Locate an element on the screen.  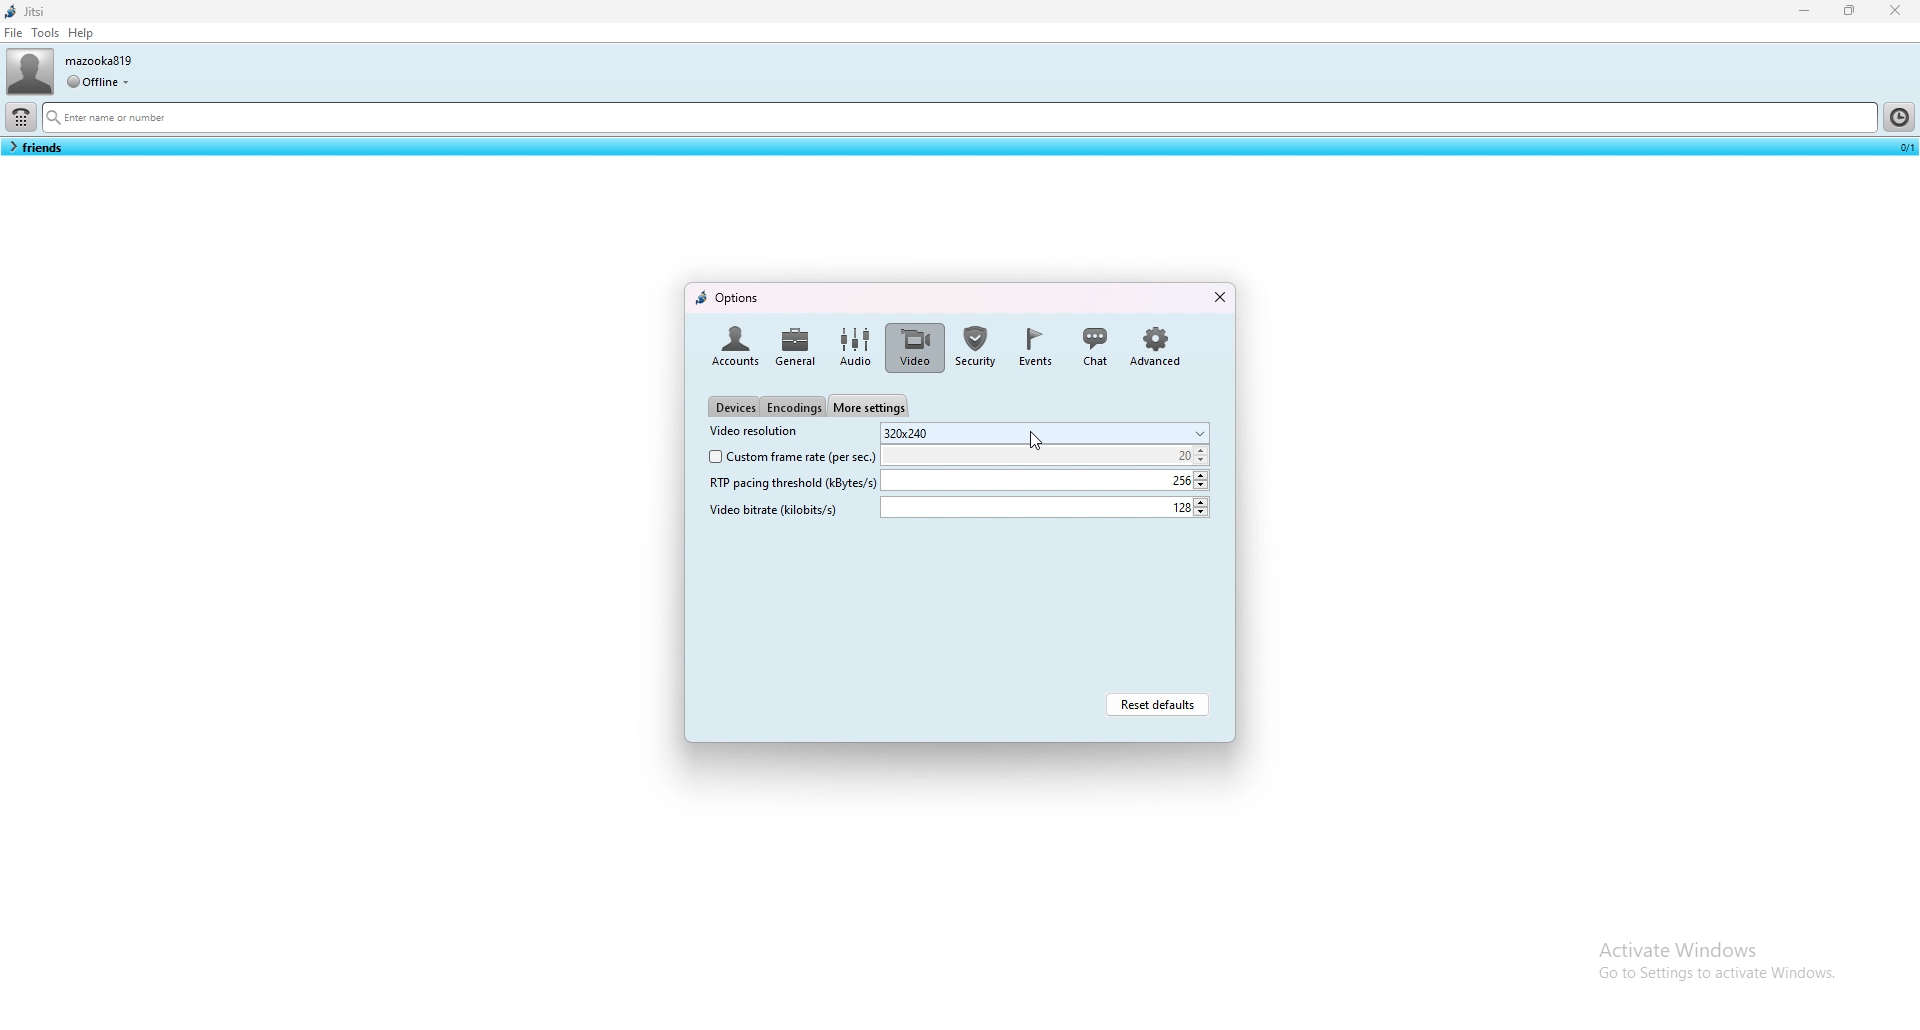
cursor is located at coordinates (1036, 444).